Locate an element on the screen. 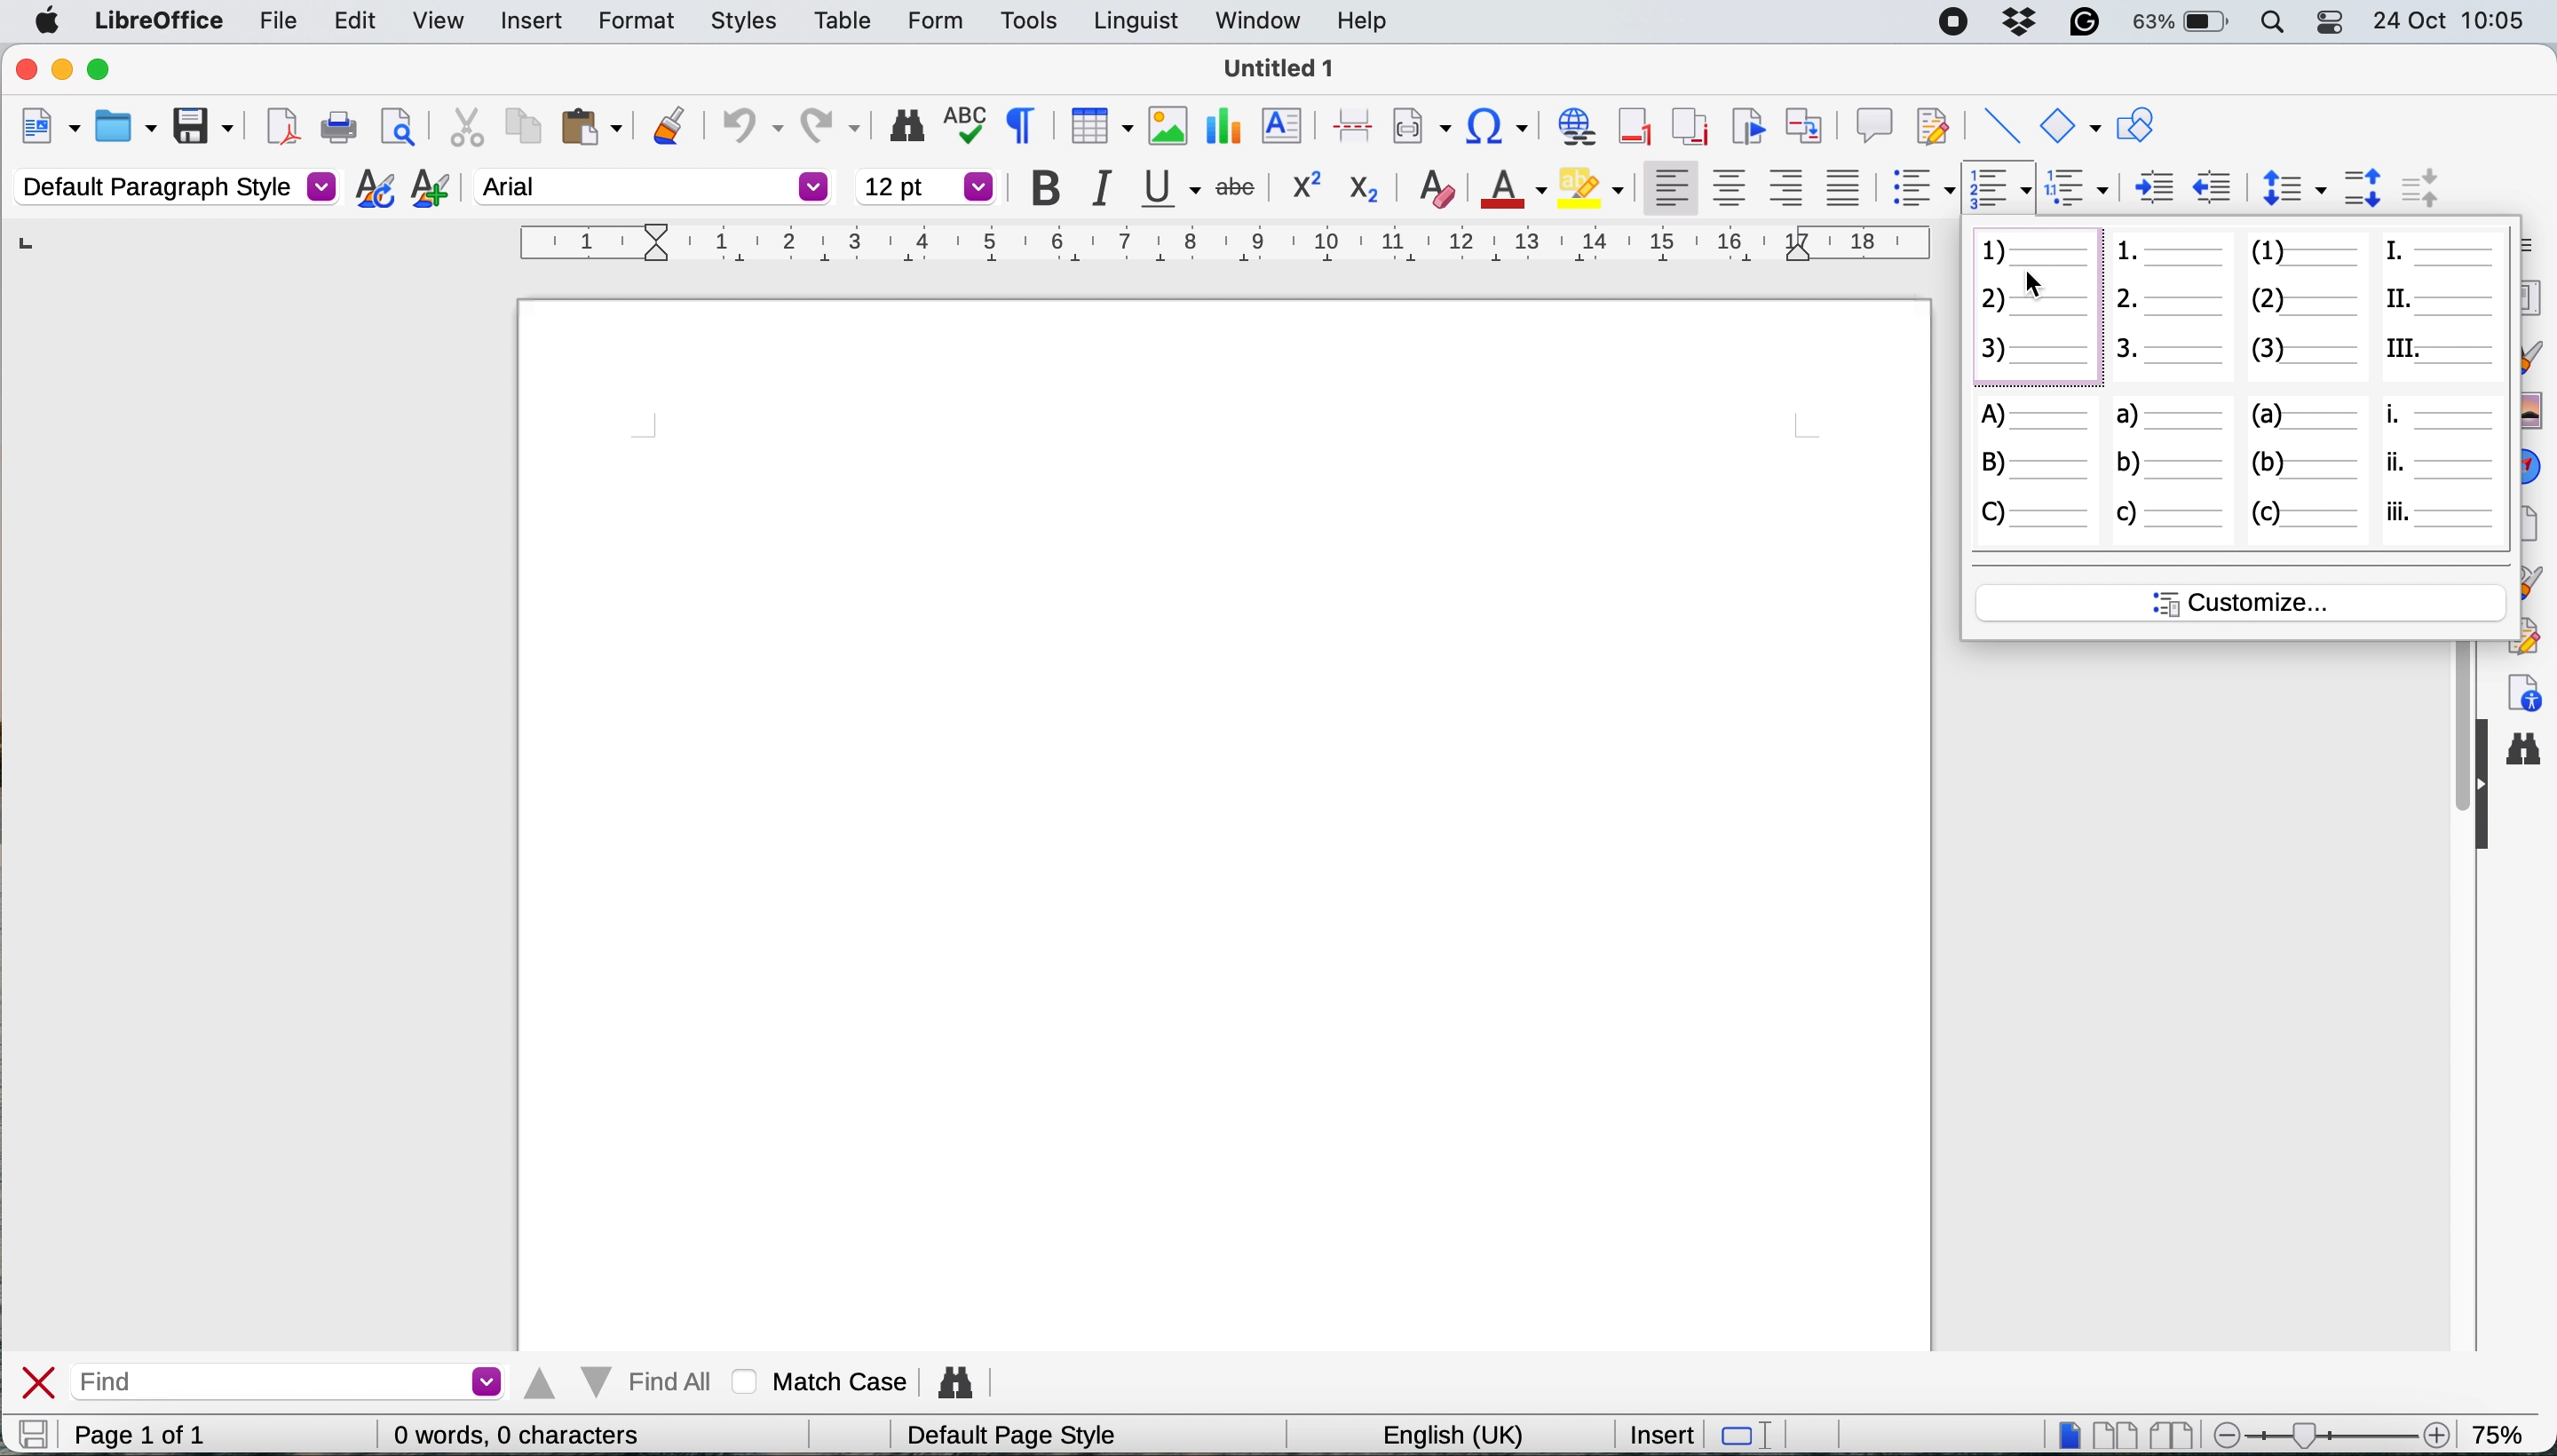 This screenshot has height=1456, width=2557. tools is located at coordinates (1028, 21).